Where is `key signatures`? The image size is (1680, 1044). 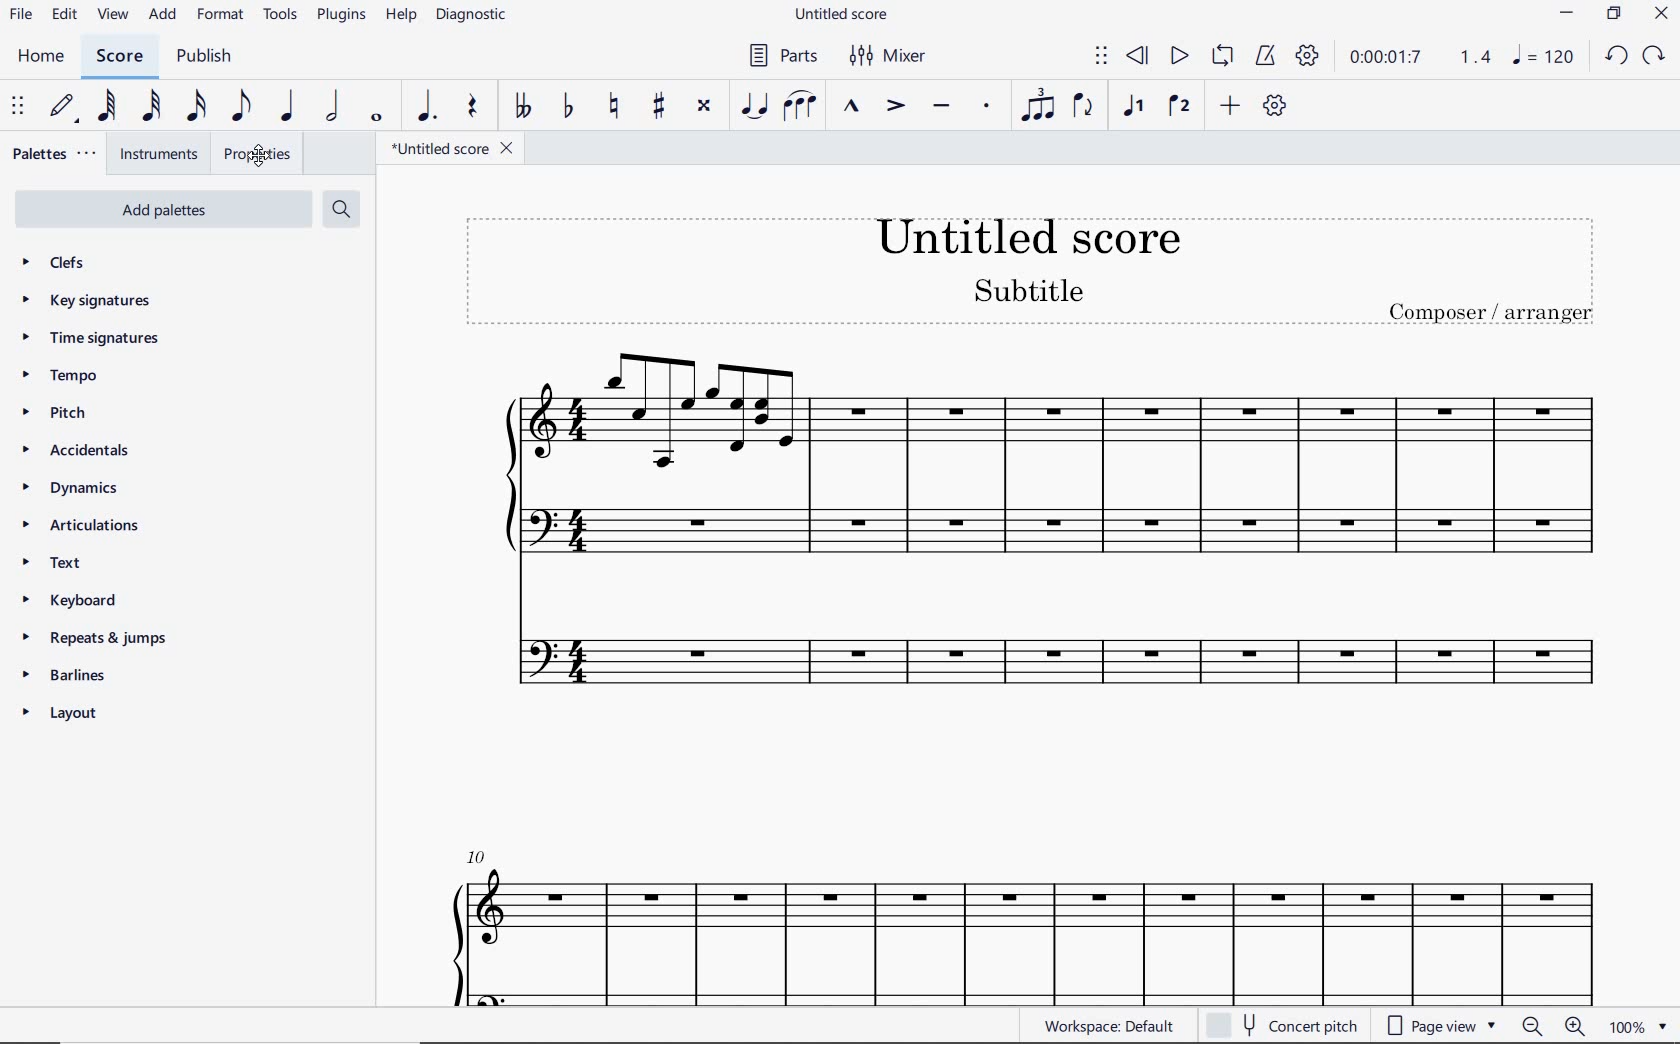
key signatures is located at coordinates (89, 303).